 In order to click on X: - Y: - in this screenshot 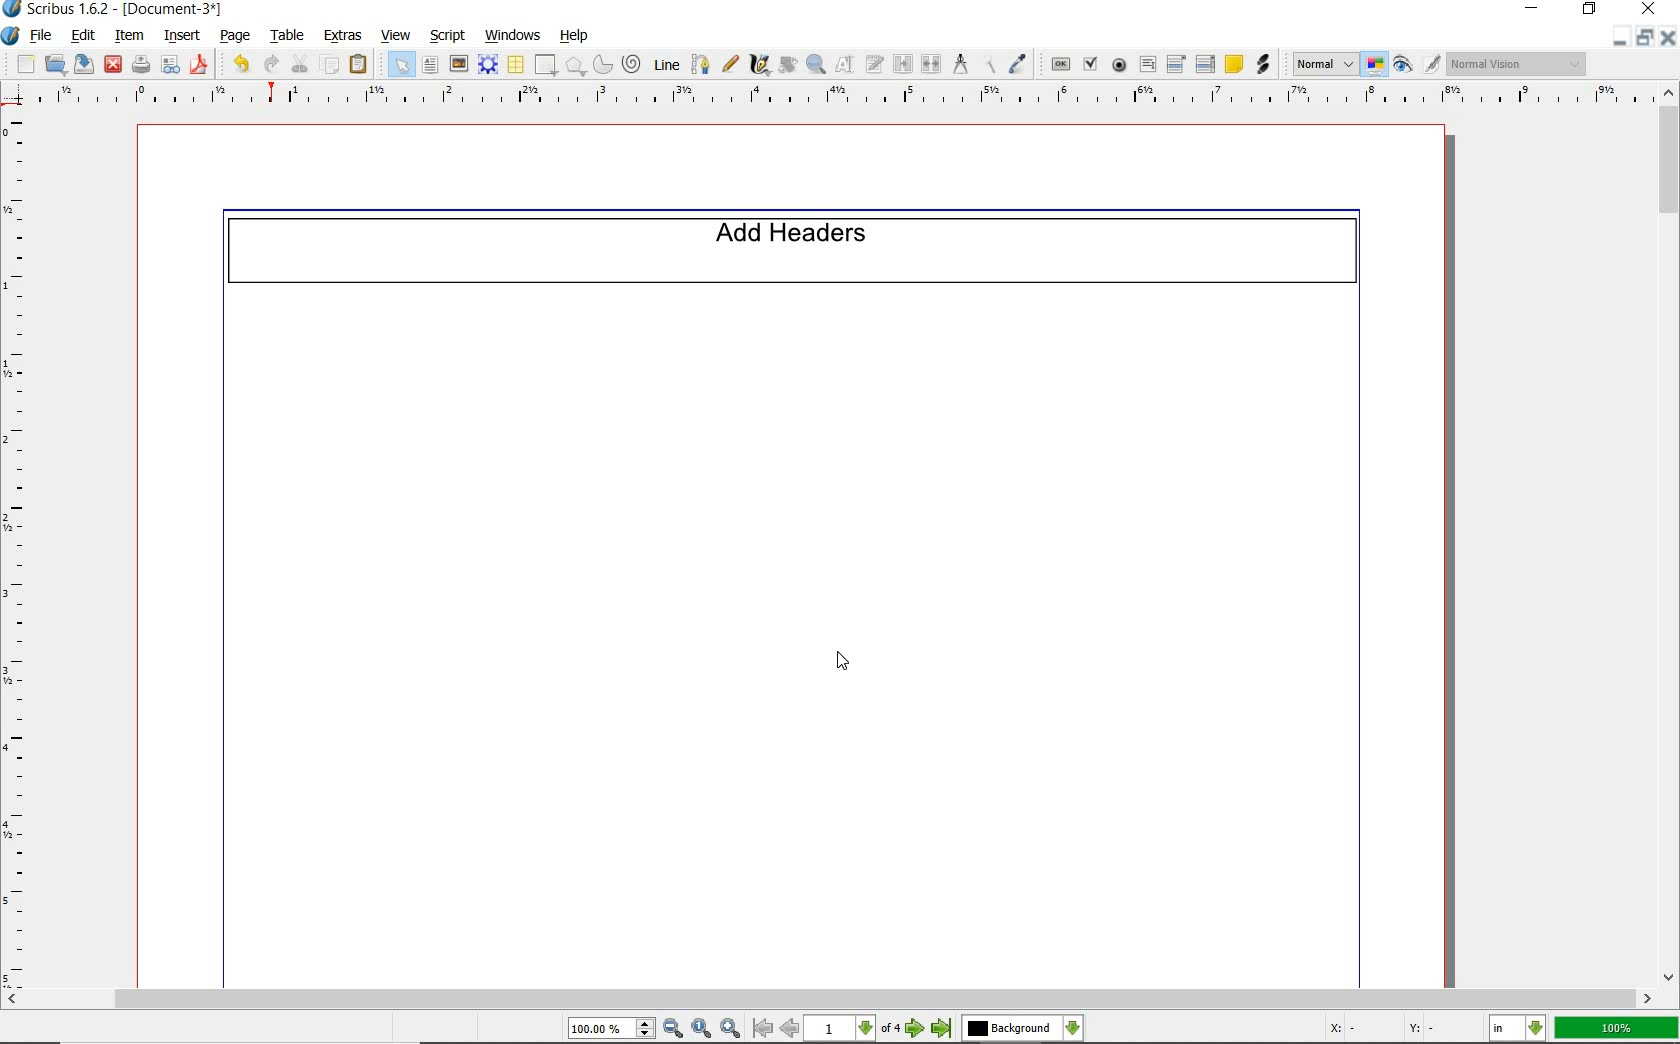, I will do `click(1381, 1030)`.